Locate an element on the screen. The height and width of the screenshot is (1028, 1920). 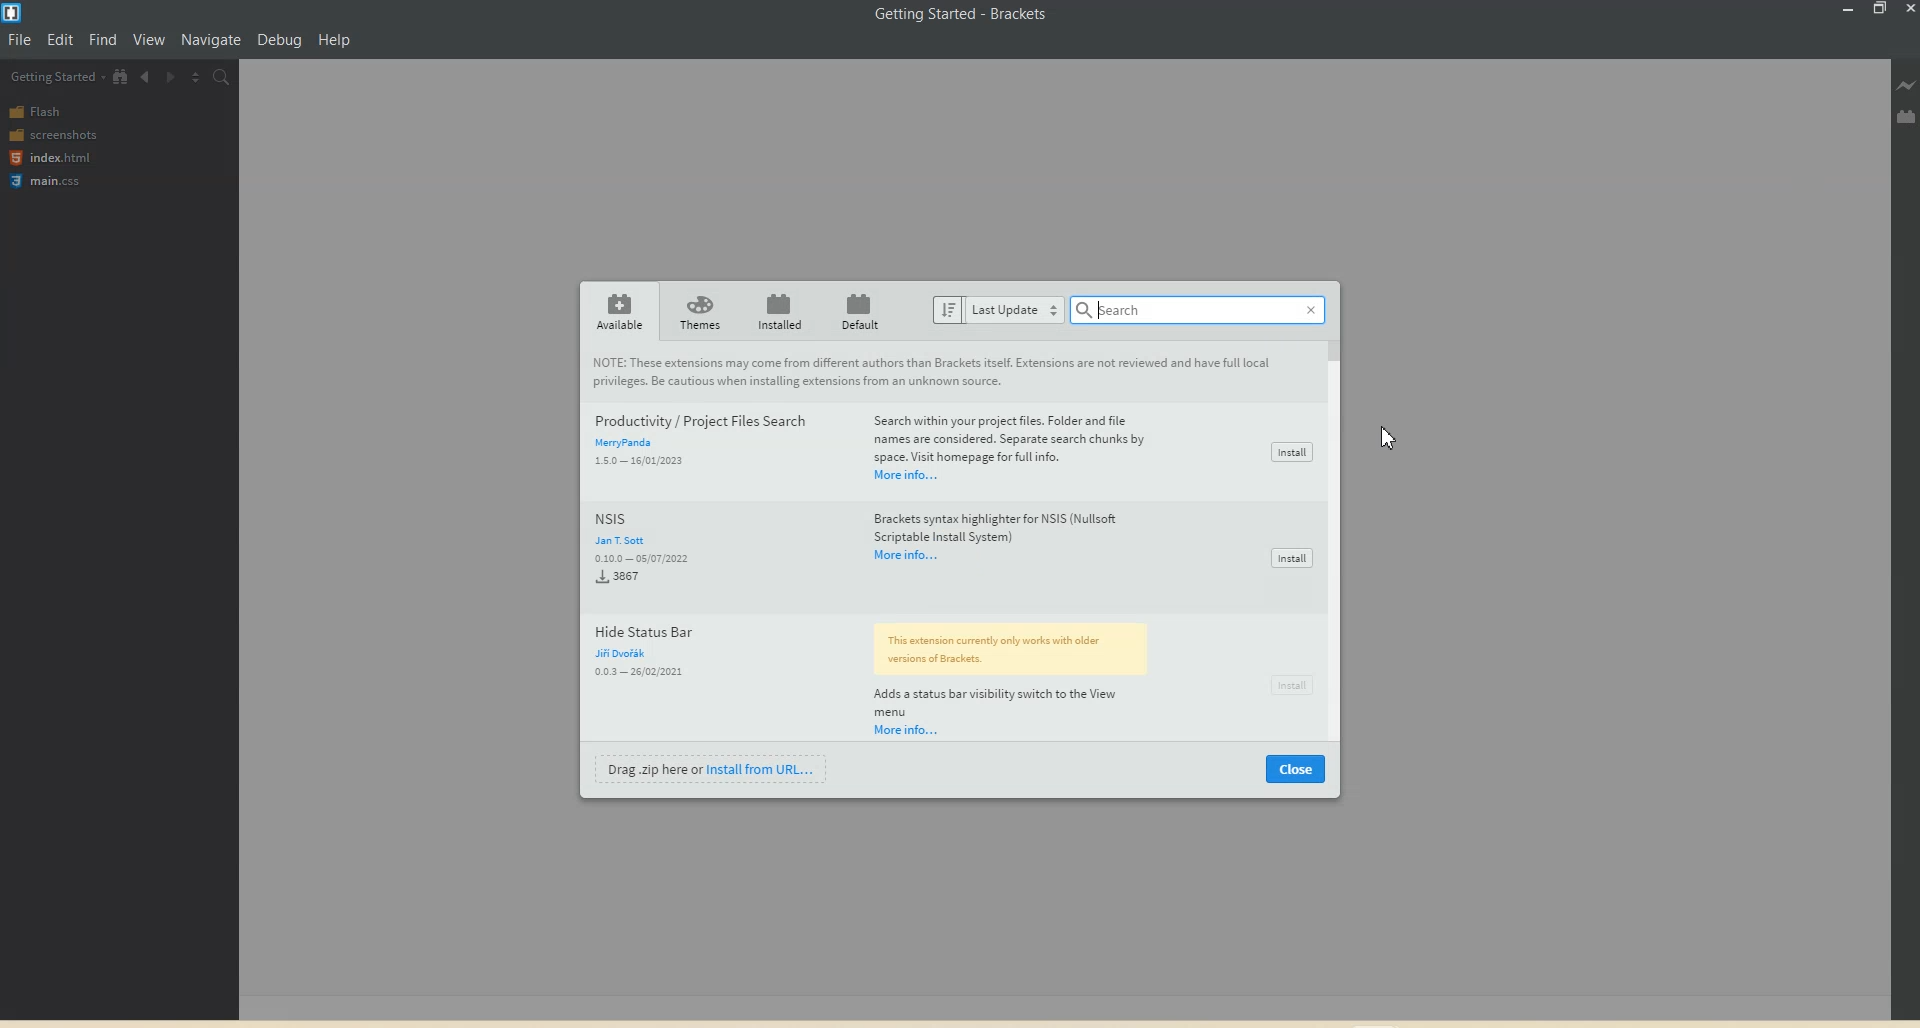
More results... is located at coordinates (899, 555).